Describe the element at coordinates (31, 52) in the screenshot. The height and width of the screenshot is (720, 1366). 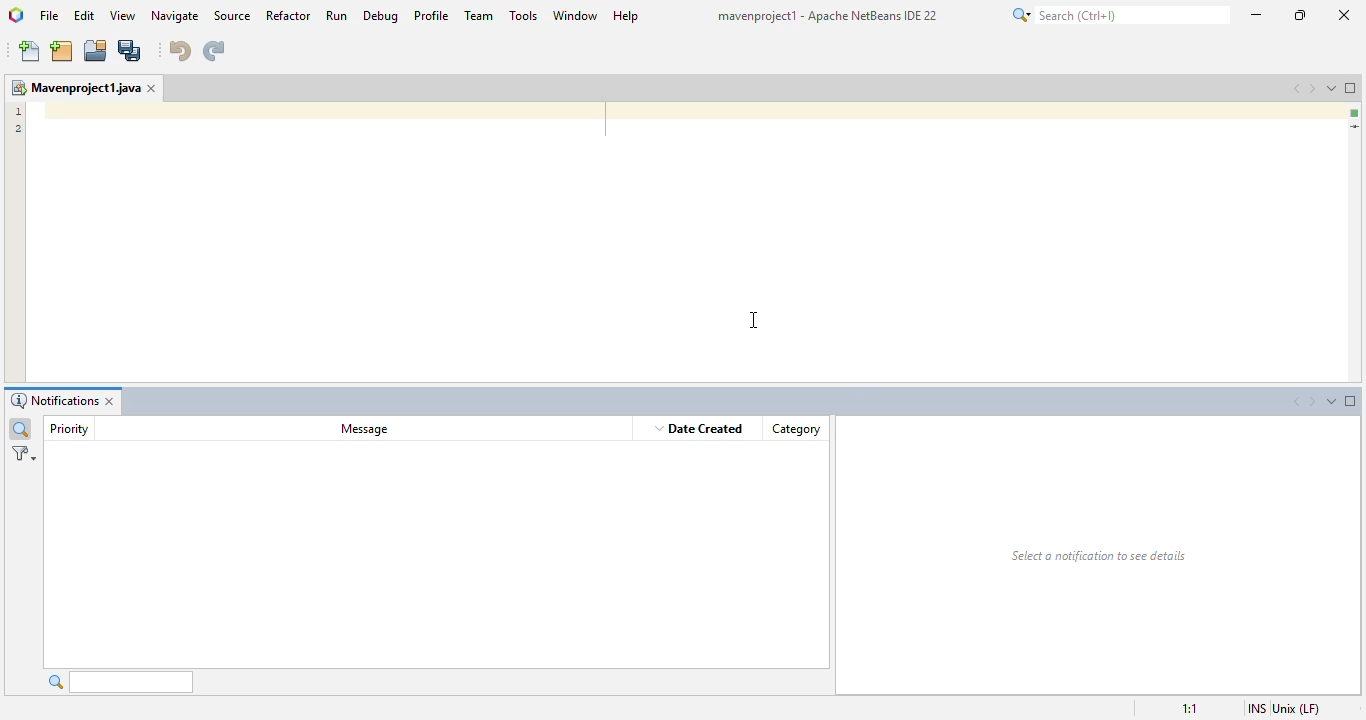
I see `new file` at that location.